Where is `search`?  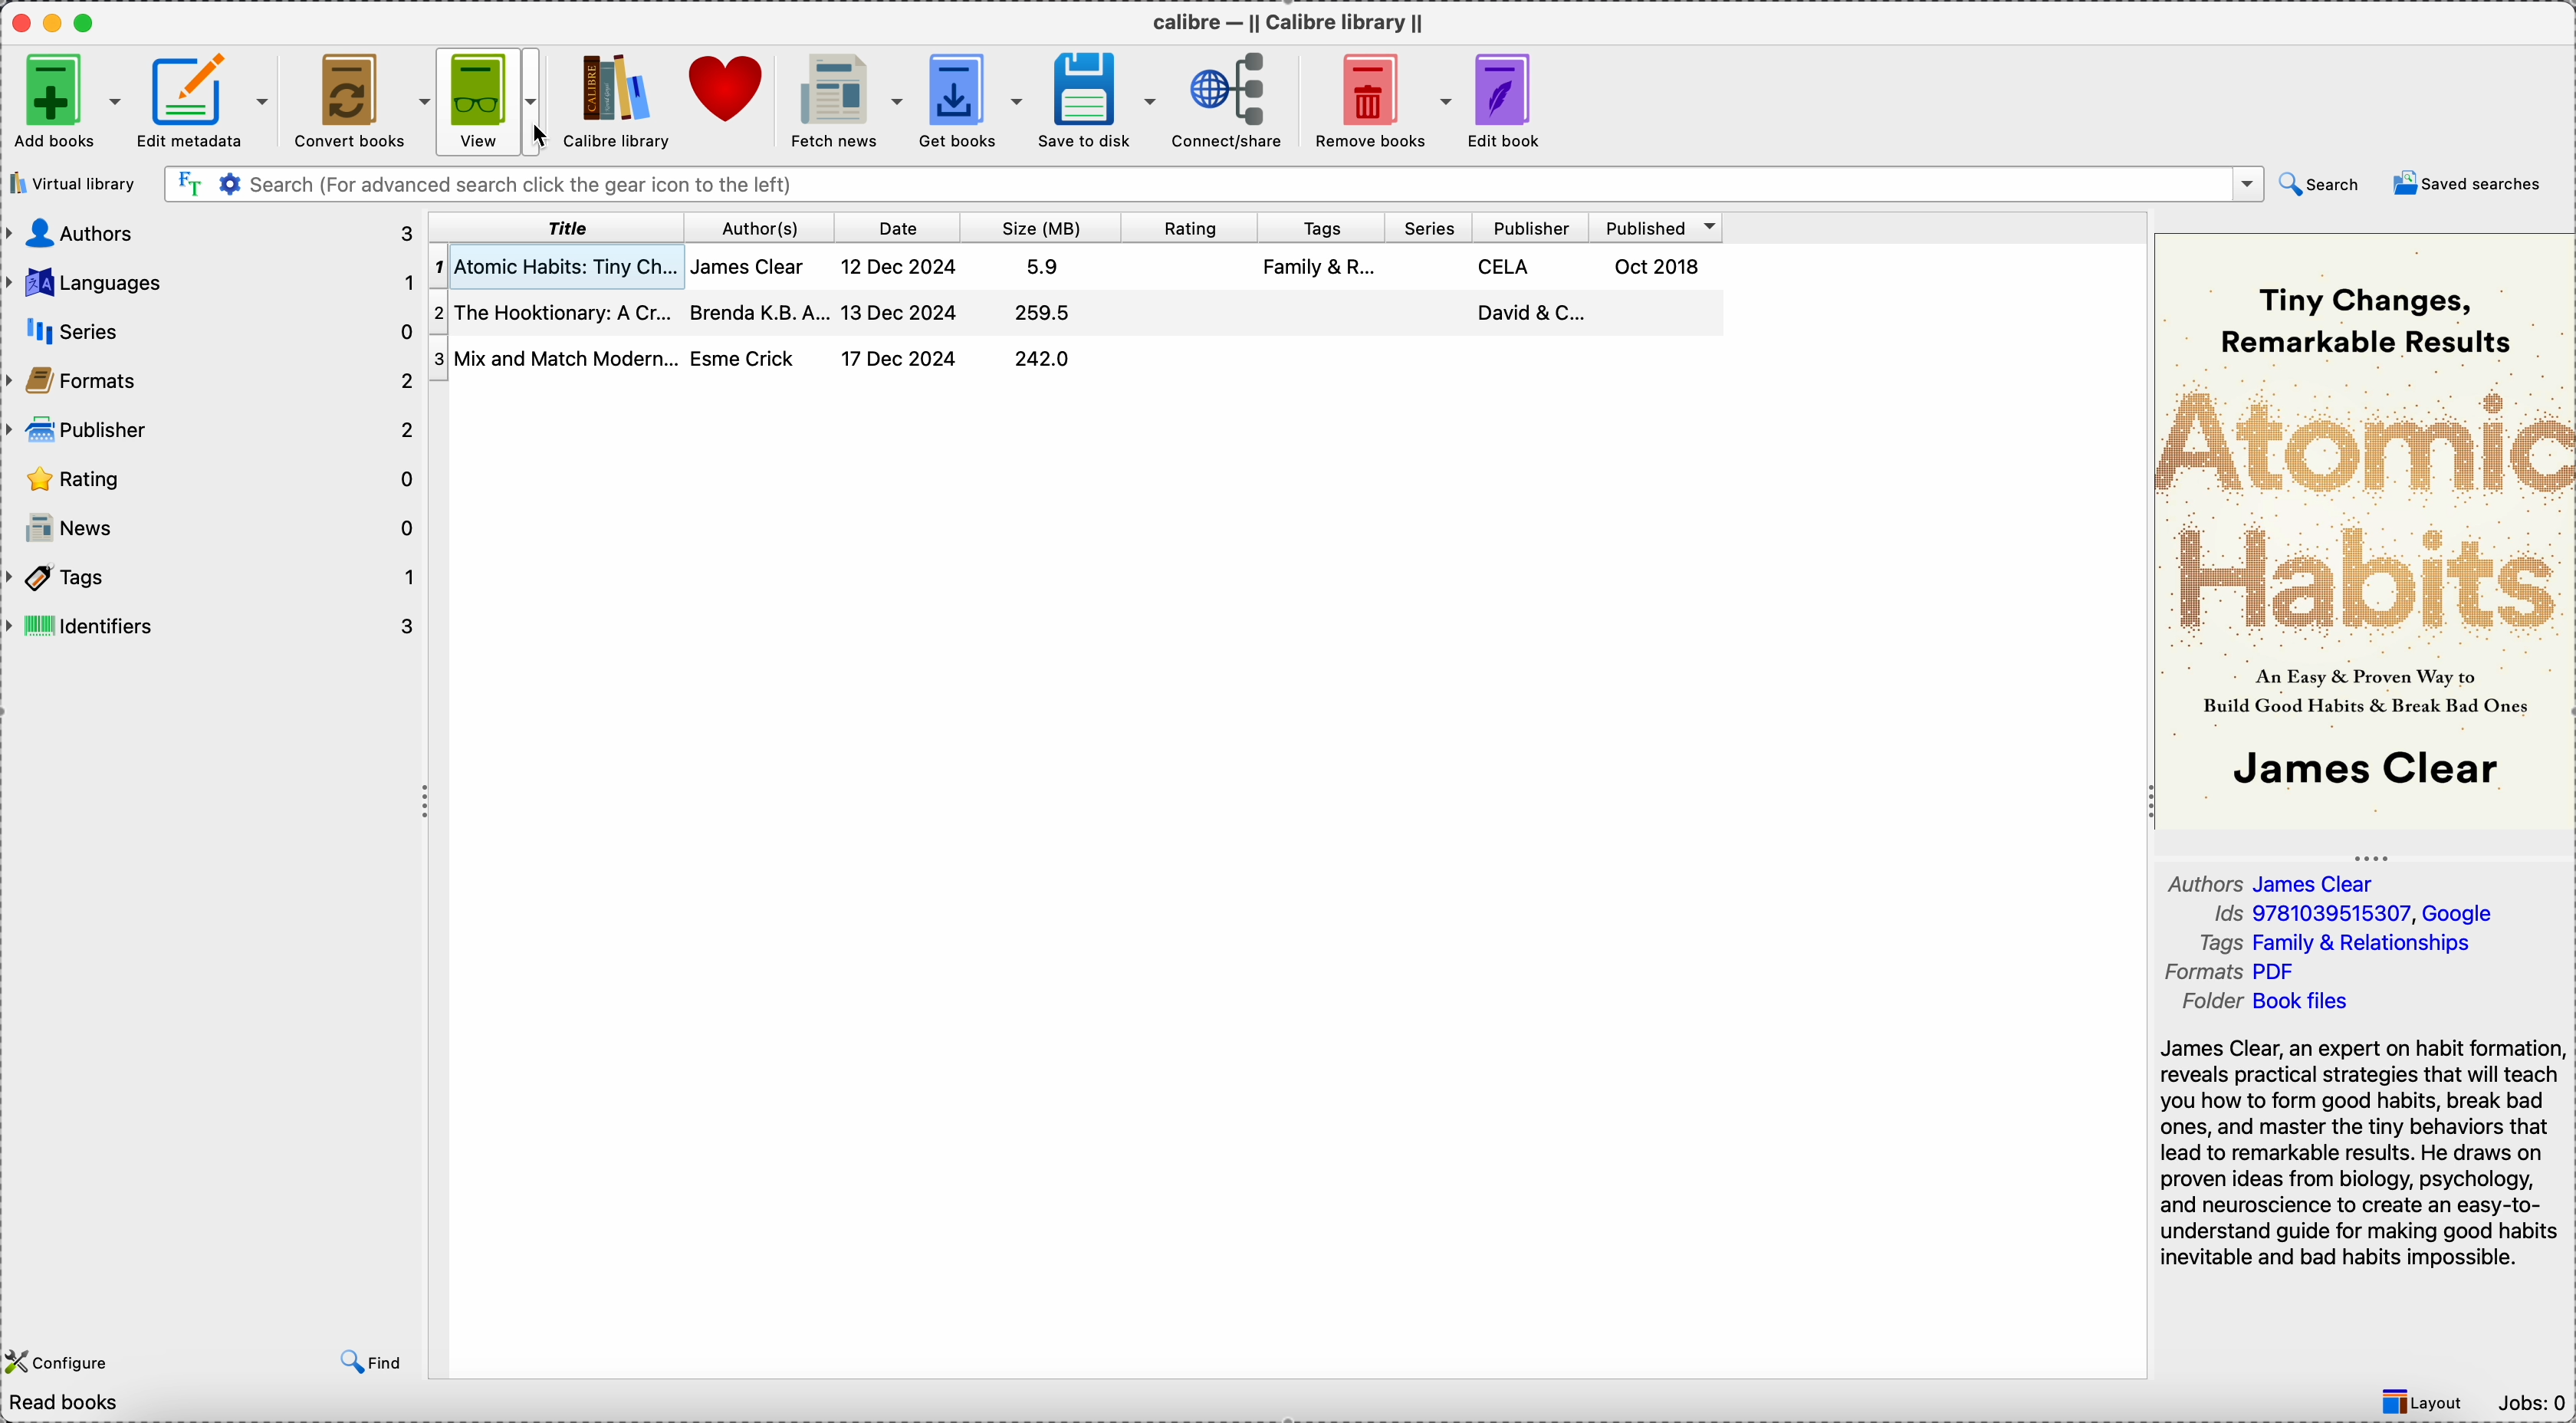
search is located at coordinates (2323, 184).